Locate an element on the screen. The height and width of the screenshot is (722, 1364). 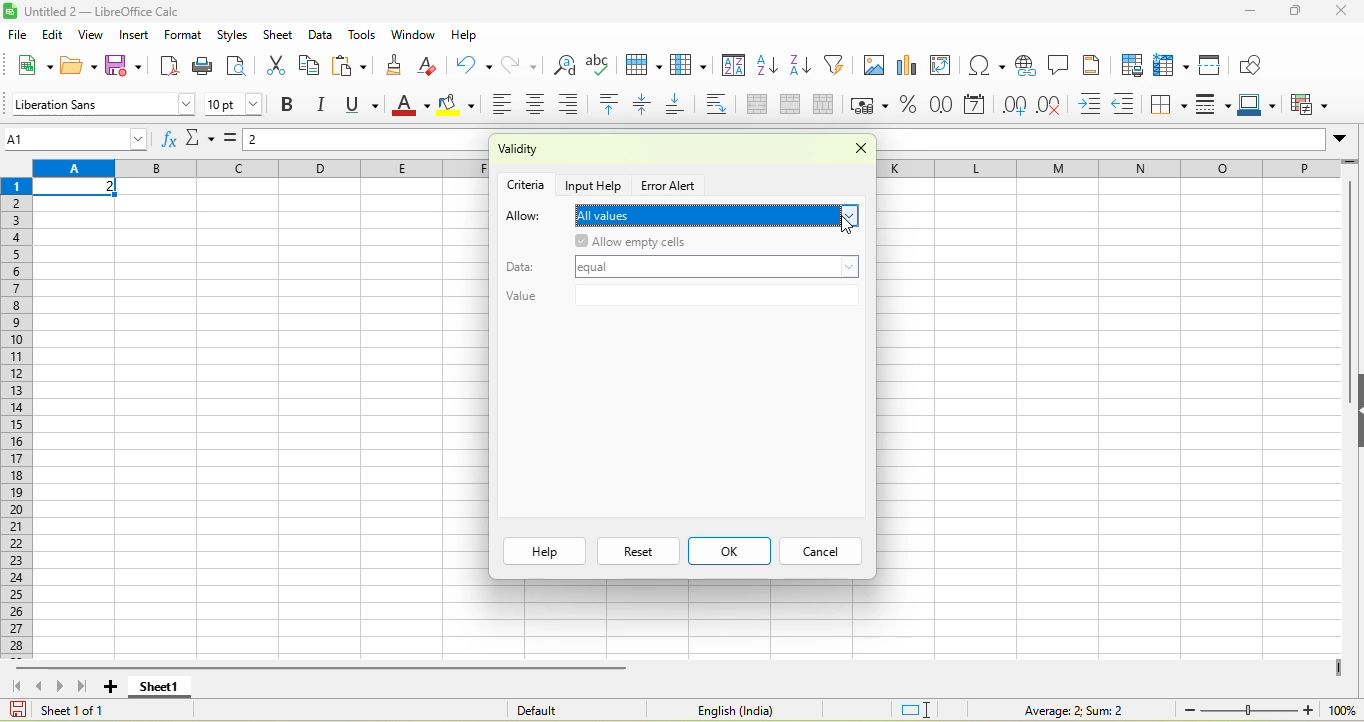
formula is located at coordinates (1059, 709).